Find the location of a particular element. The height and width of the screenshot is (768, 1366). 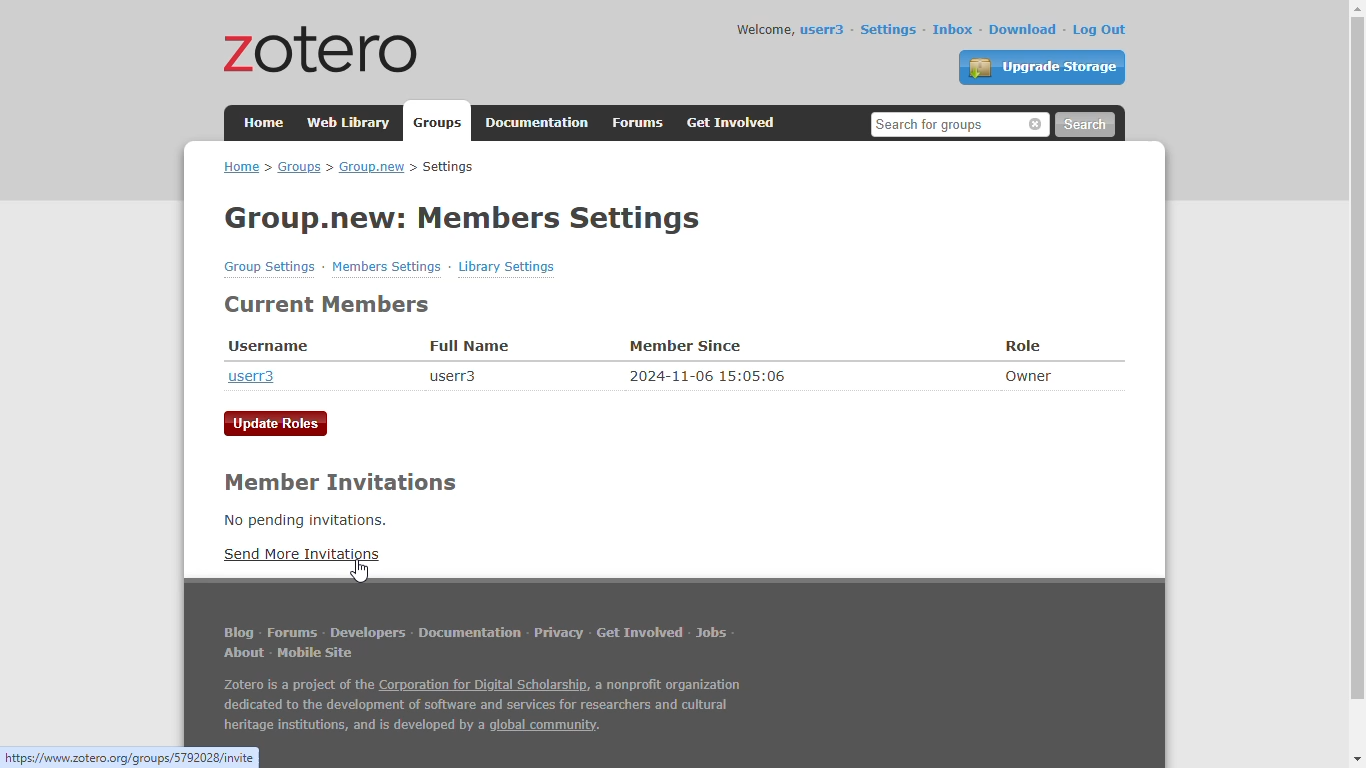

upgrade storage is located at coordinates (1043, 67).